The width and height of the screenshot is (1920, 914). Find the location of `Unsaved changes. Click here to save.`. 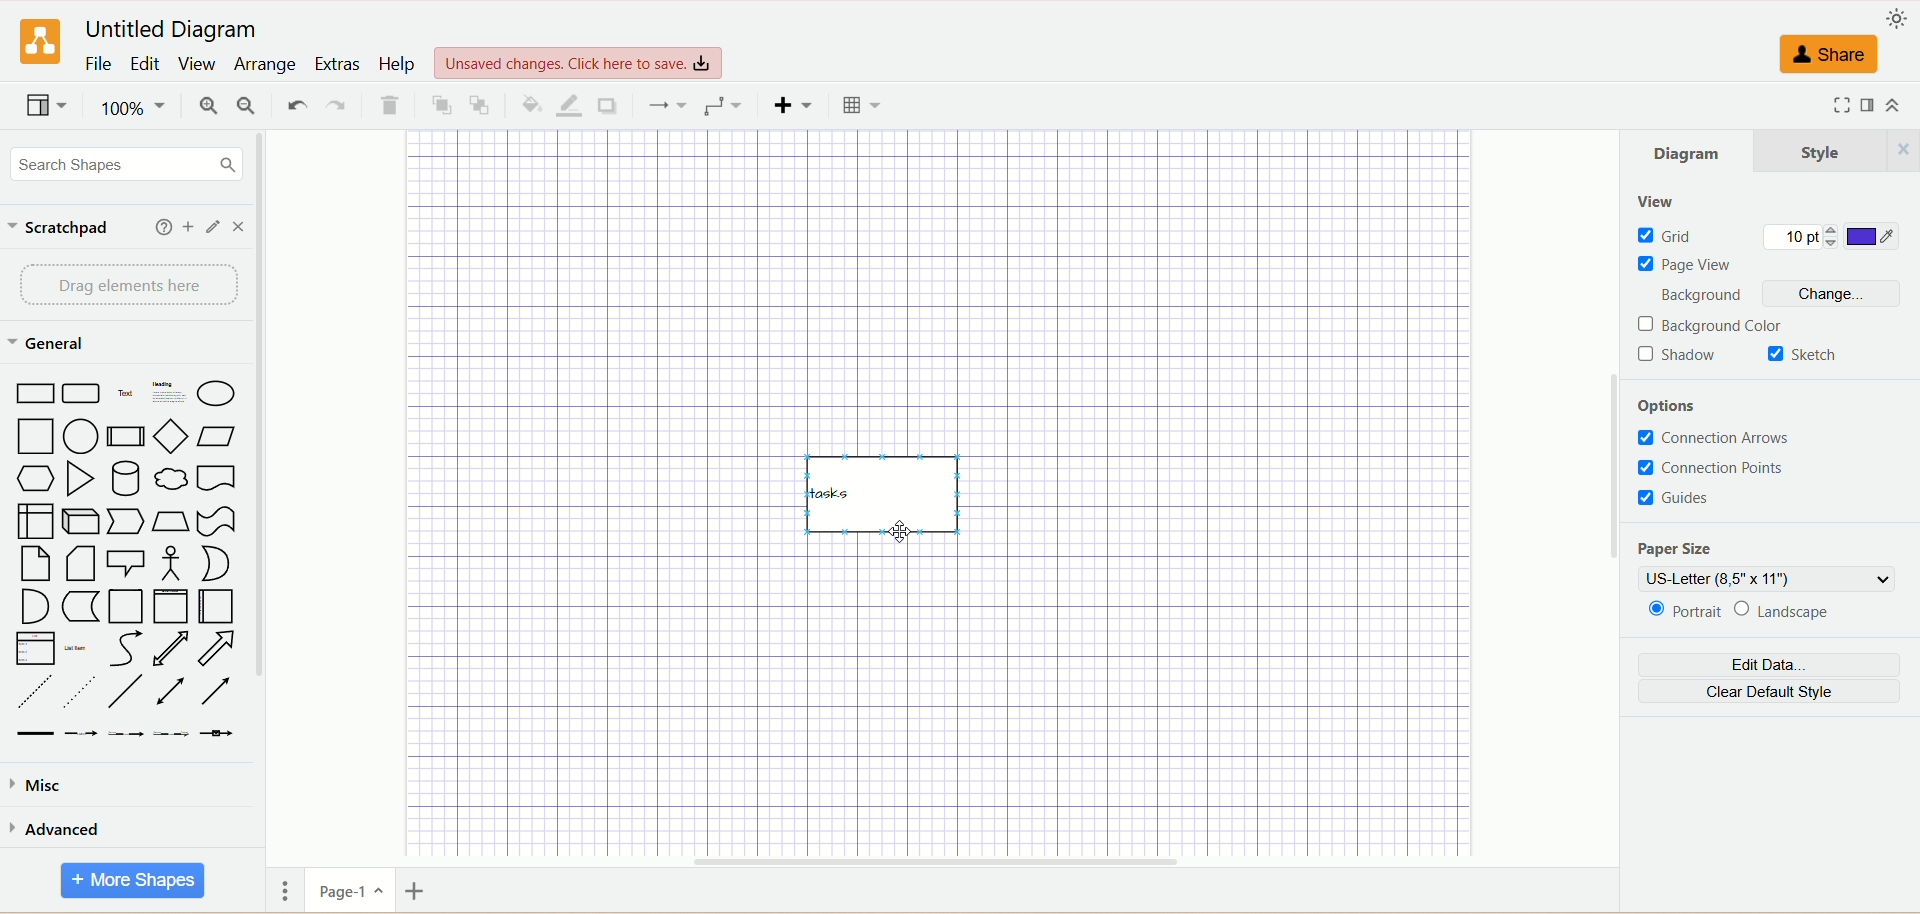

Unsaved changes. Click here to save. is located at coordinates (581, 64).